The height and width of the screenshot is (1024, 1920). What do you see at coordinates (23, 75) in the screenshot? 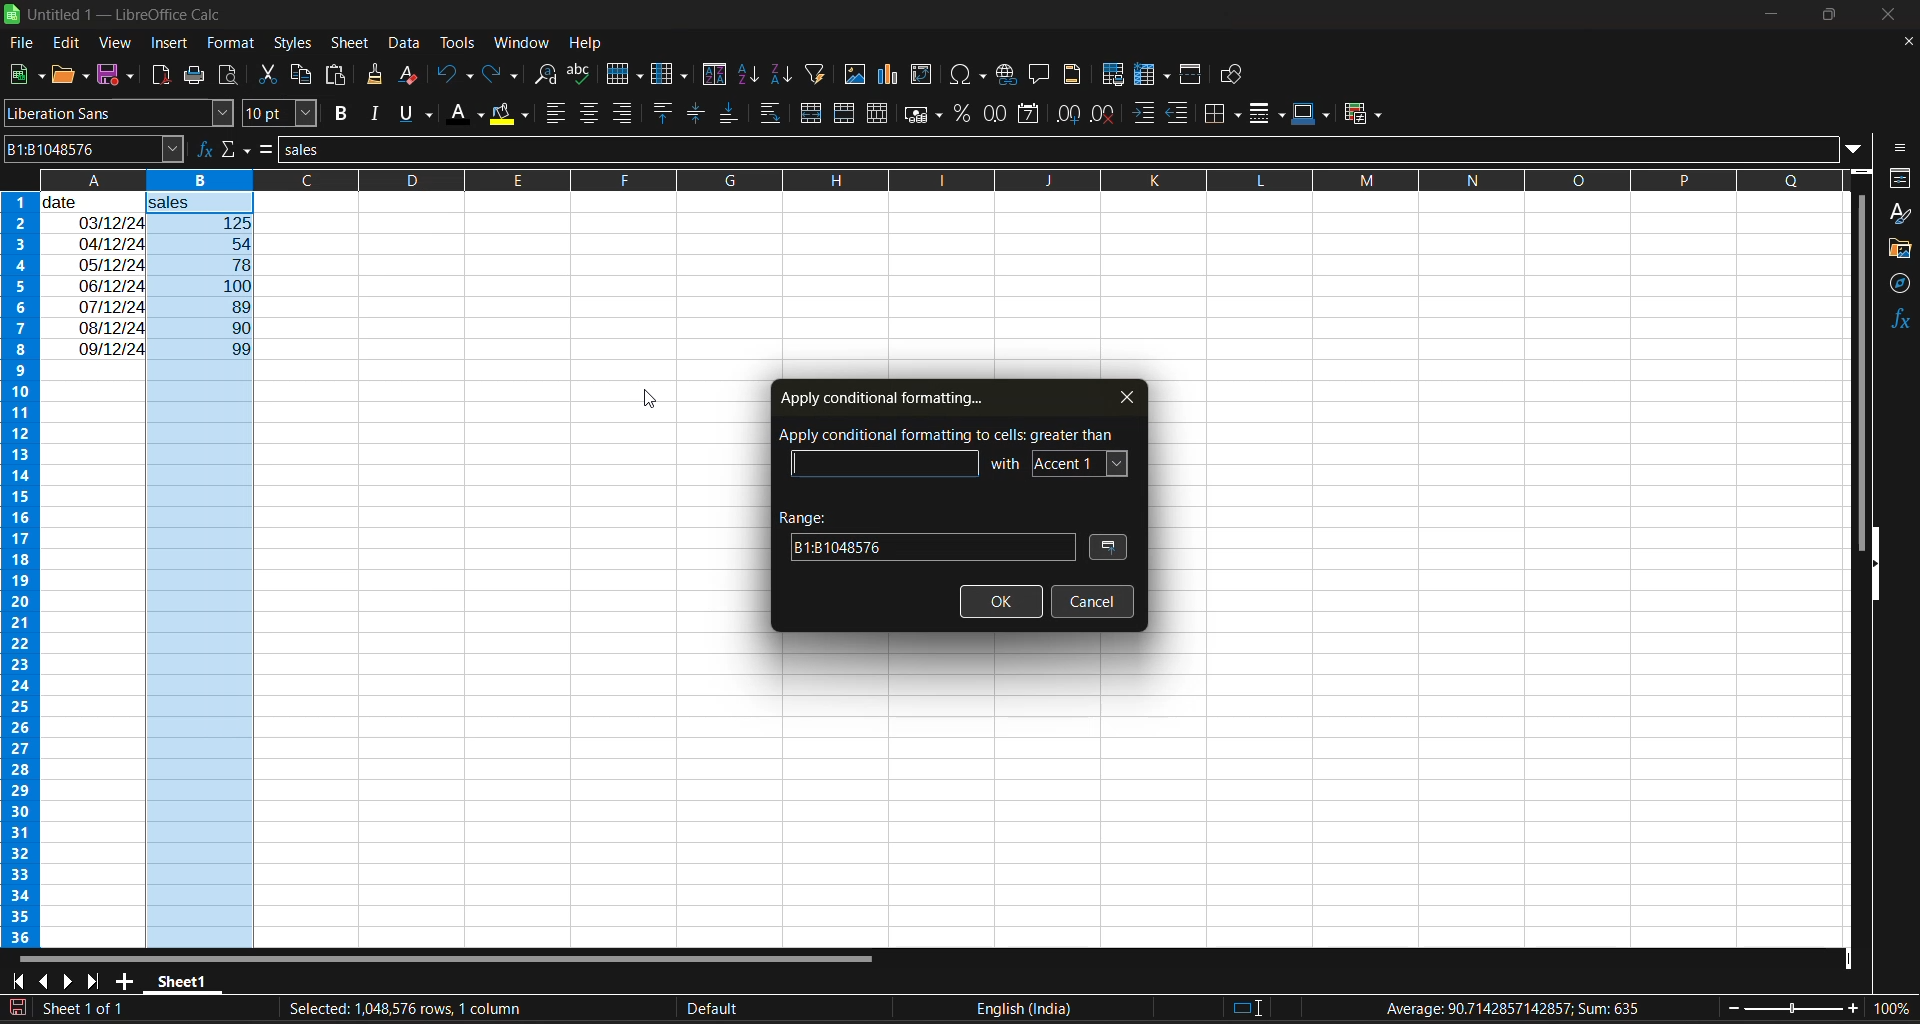
I see `new` at bounding box center [23, 75].